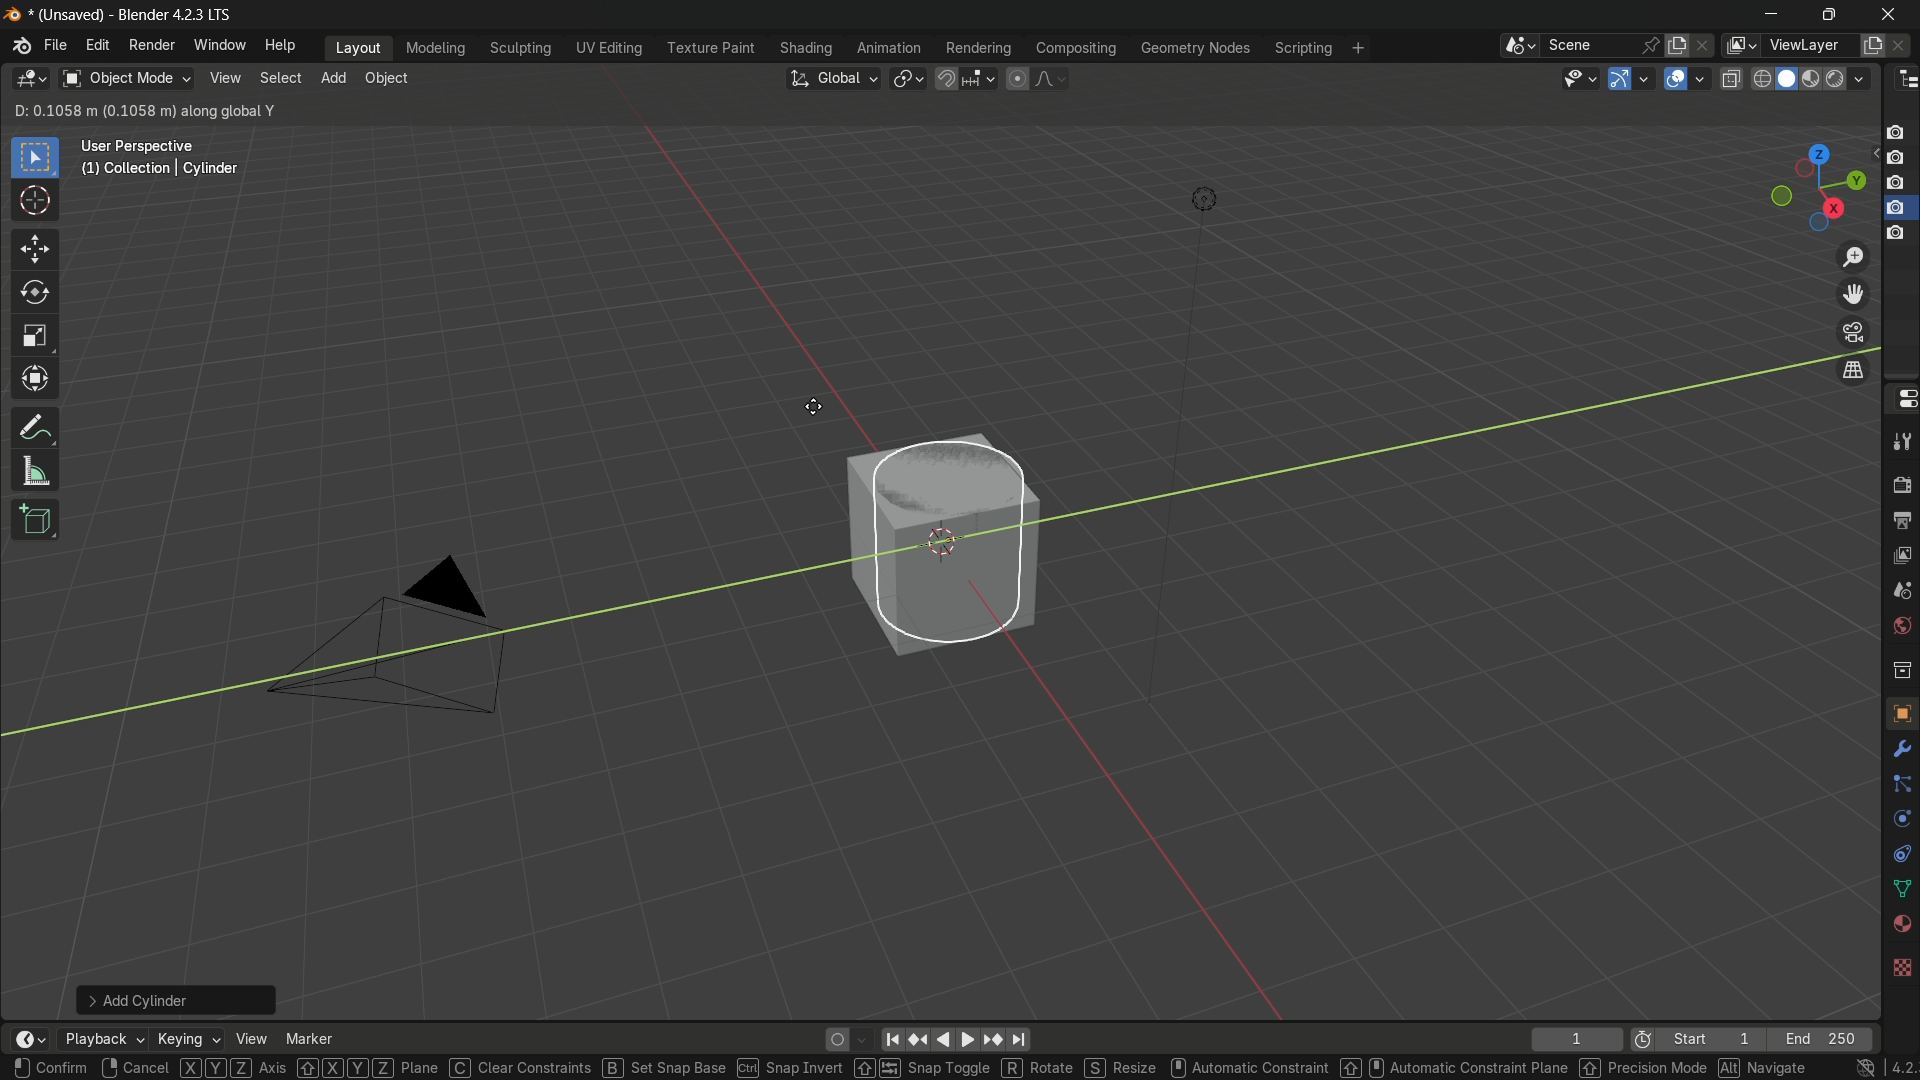 This screenshot has height=1080, width=1920. I want to click on background, so click(1901, 969).